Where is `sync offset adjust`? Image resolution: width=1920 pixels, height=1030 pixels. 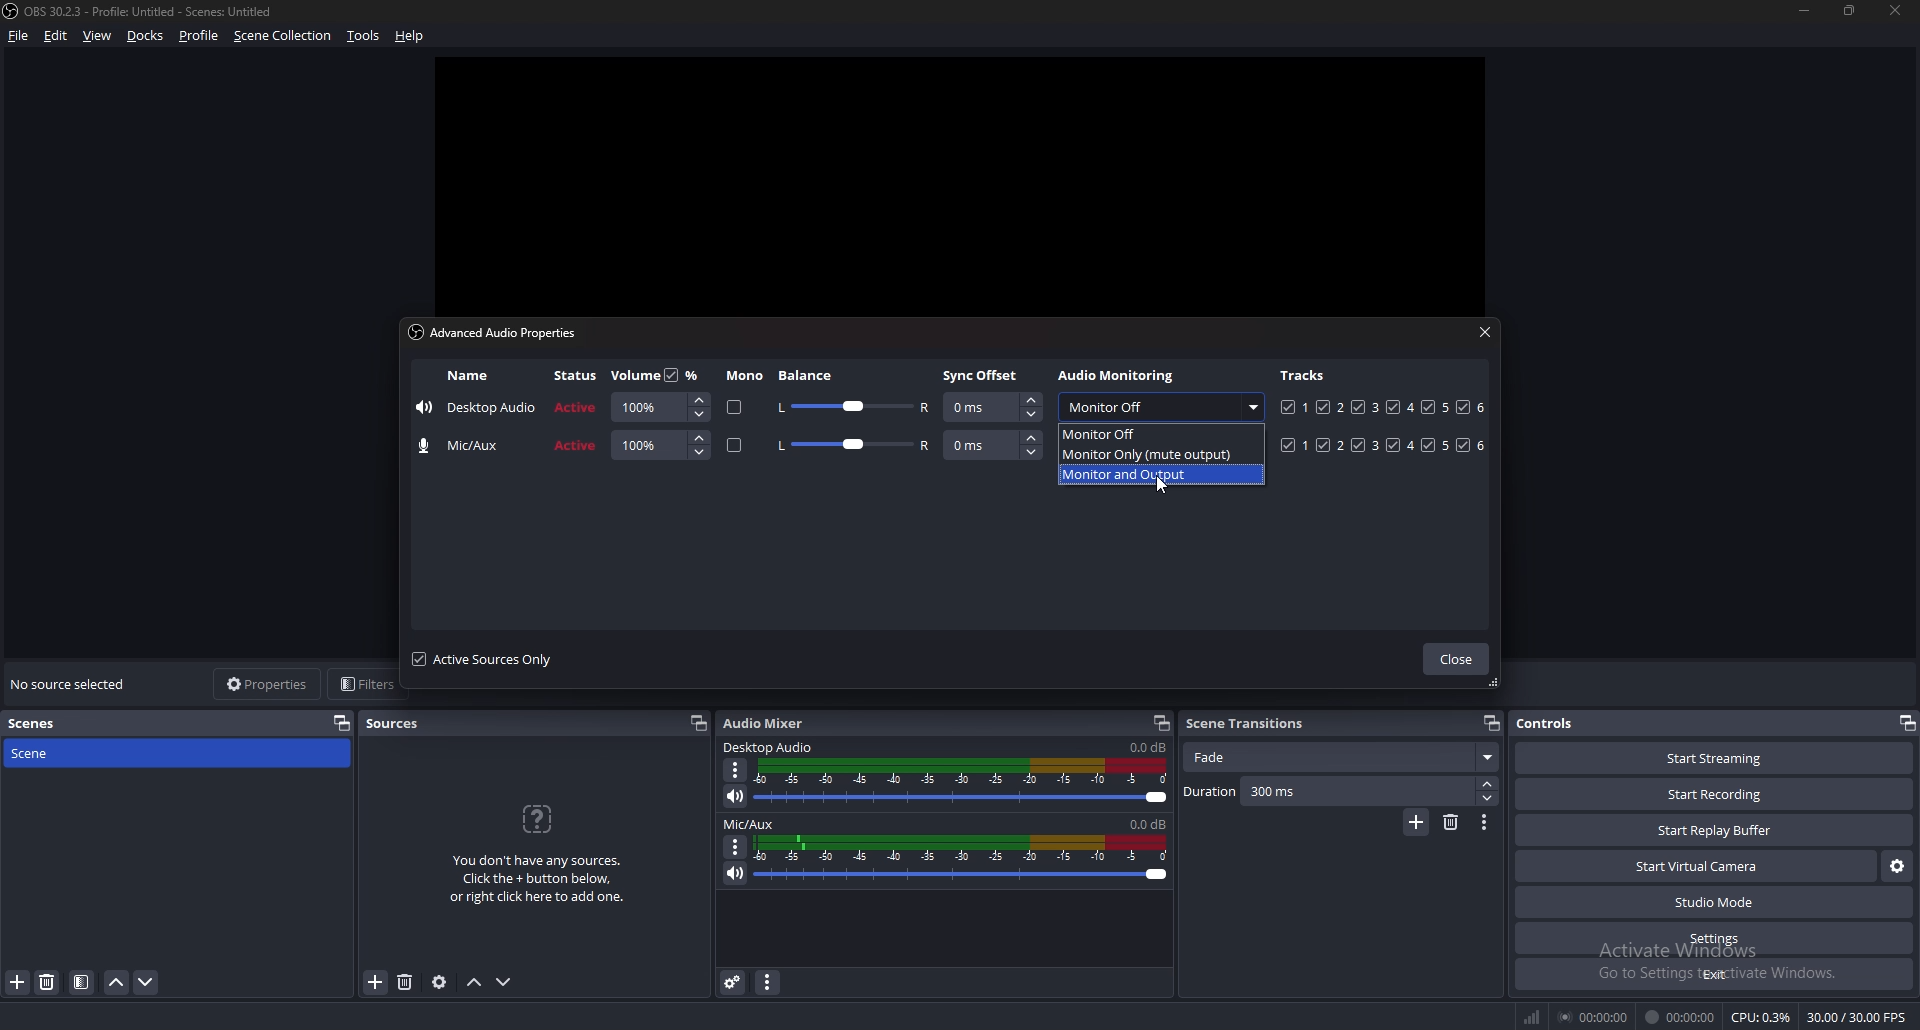 sync offset adjust is located at coordinates (993, 444).